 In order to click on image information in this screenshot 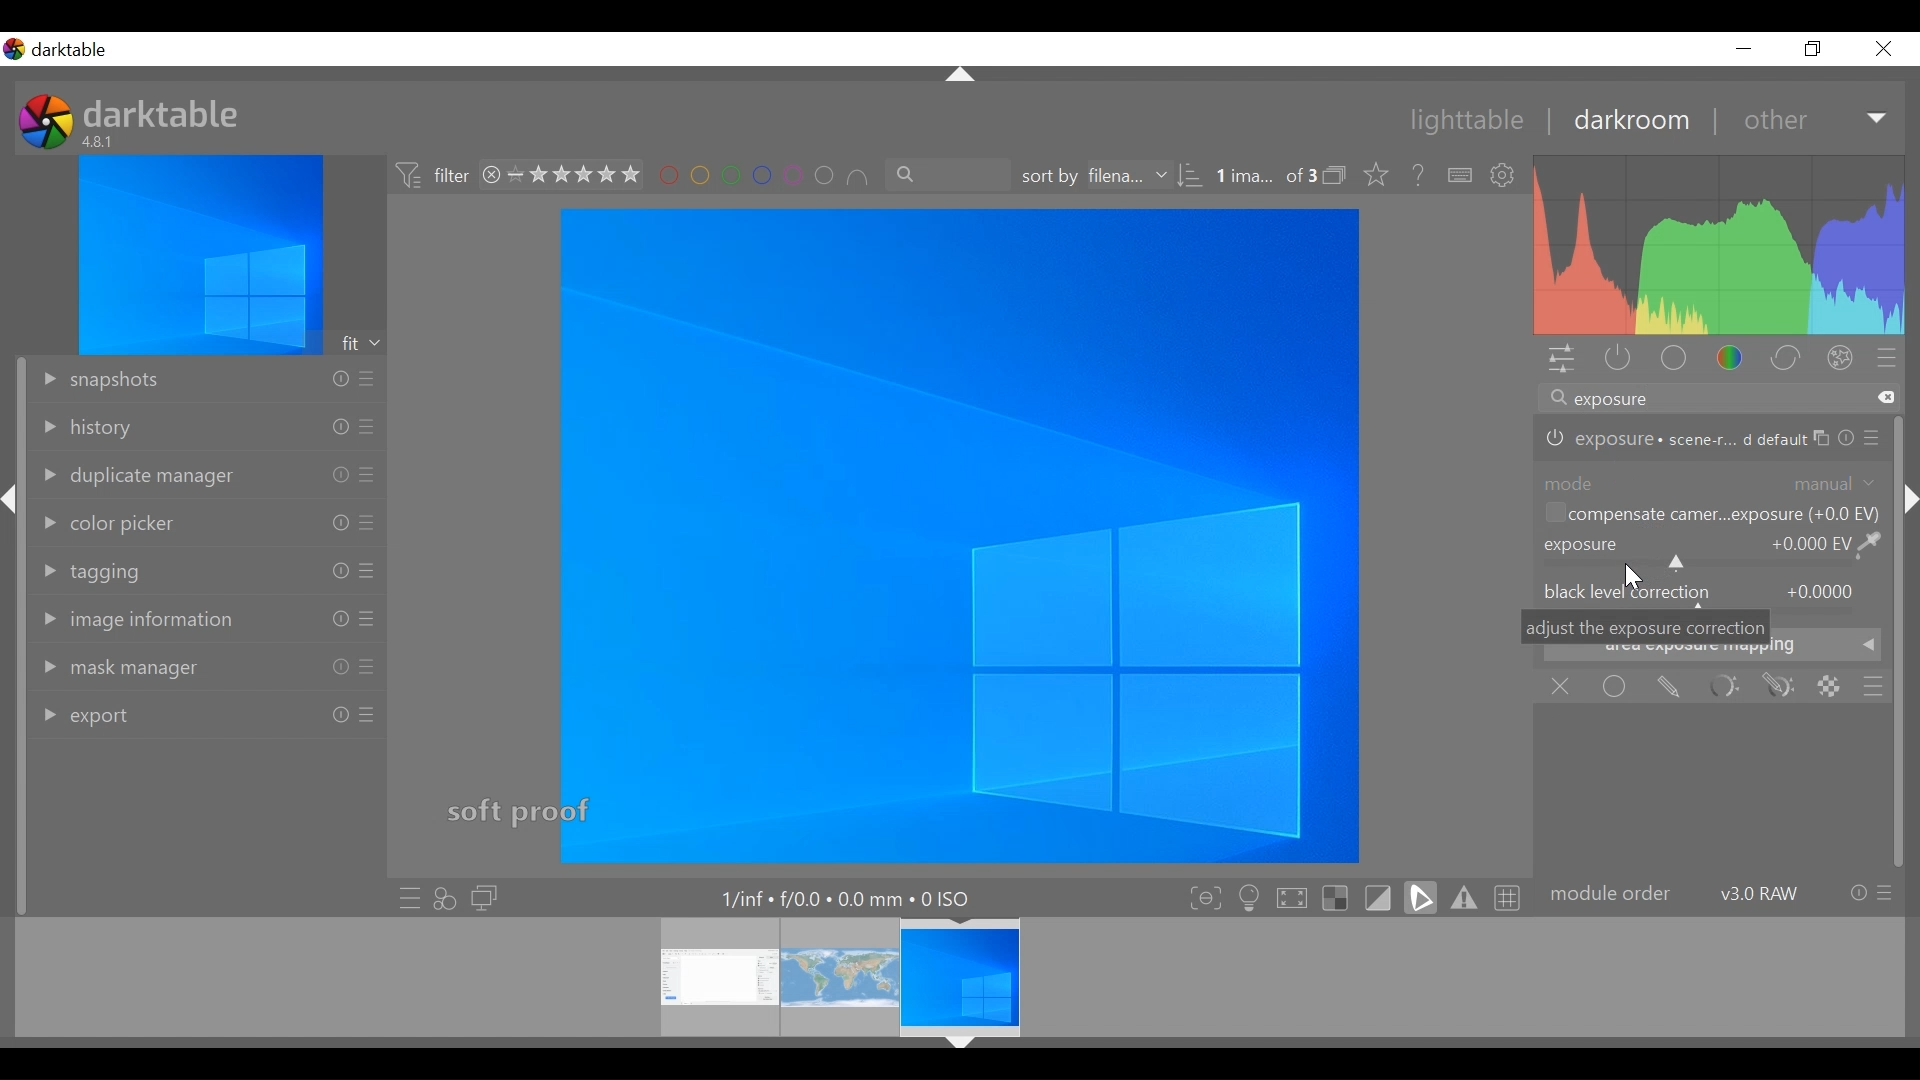, I will do `click(140, 619)`.